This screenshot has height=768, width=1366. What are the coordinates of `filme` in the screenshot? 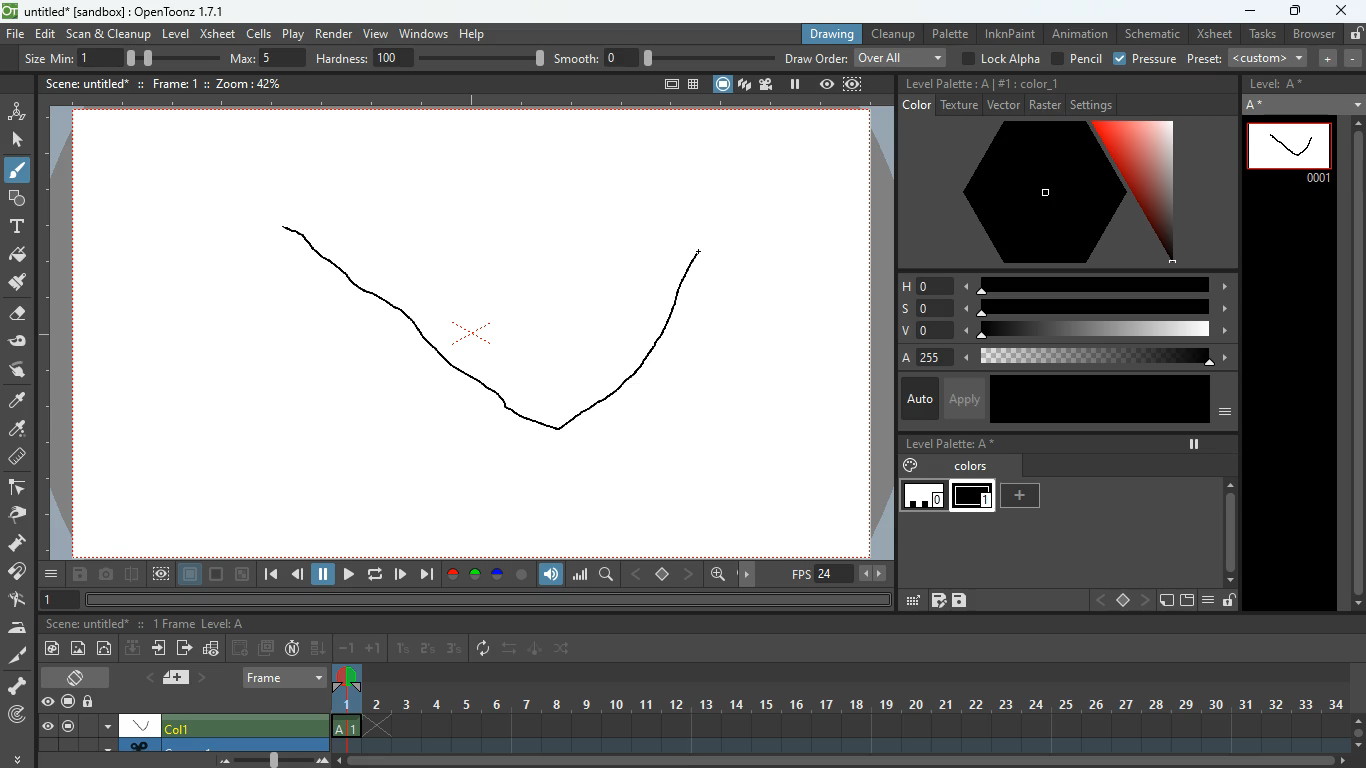 It's located at (769, 84).